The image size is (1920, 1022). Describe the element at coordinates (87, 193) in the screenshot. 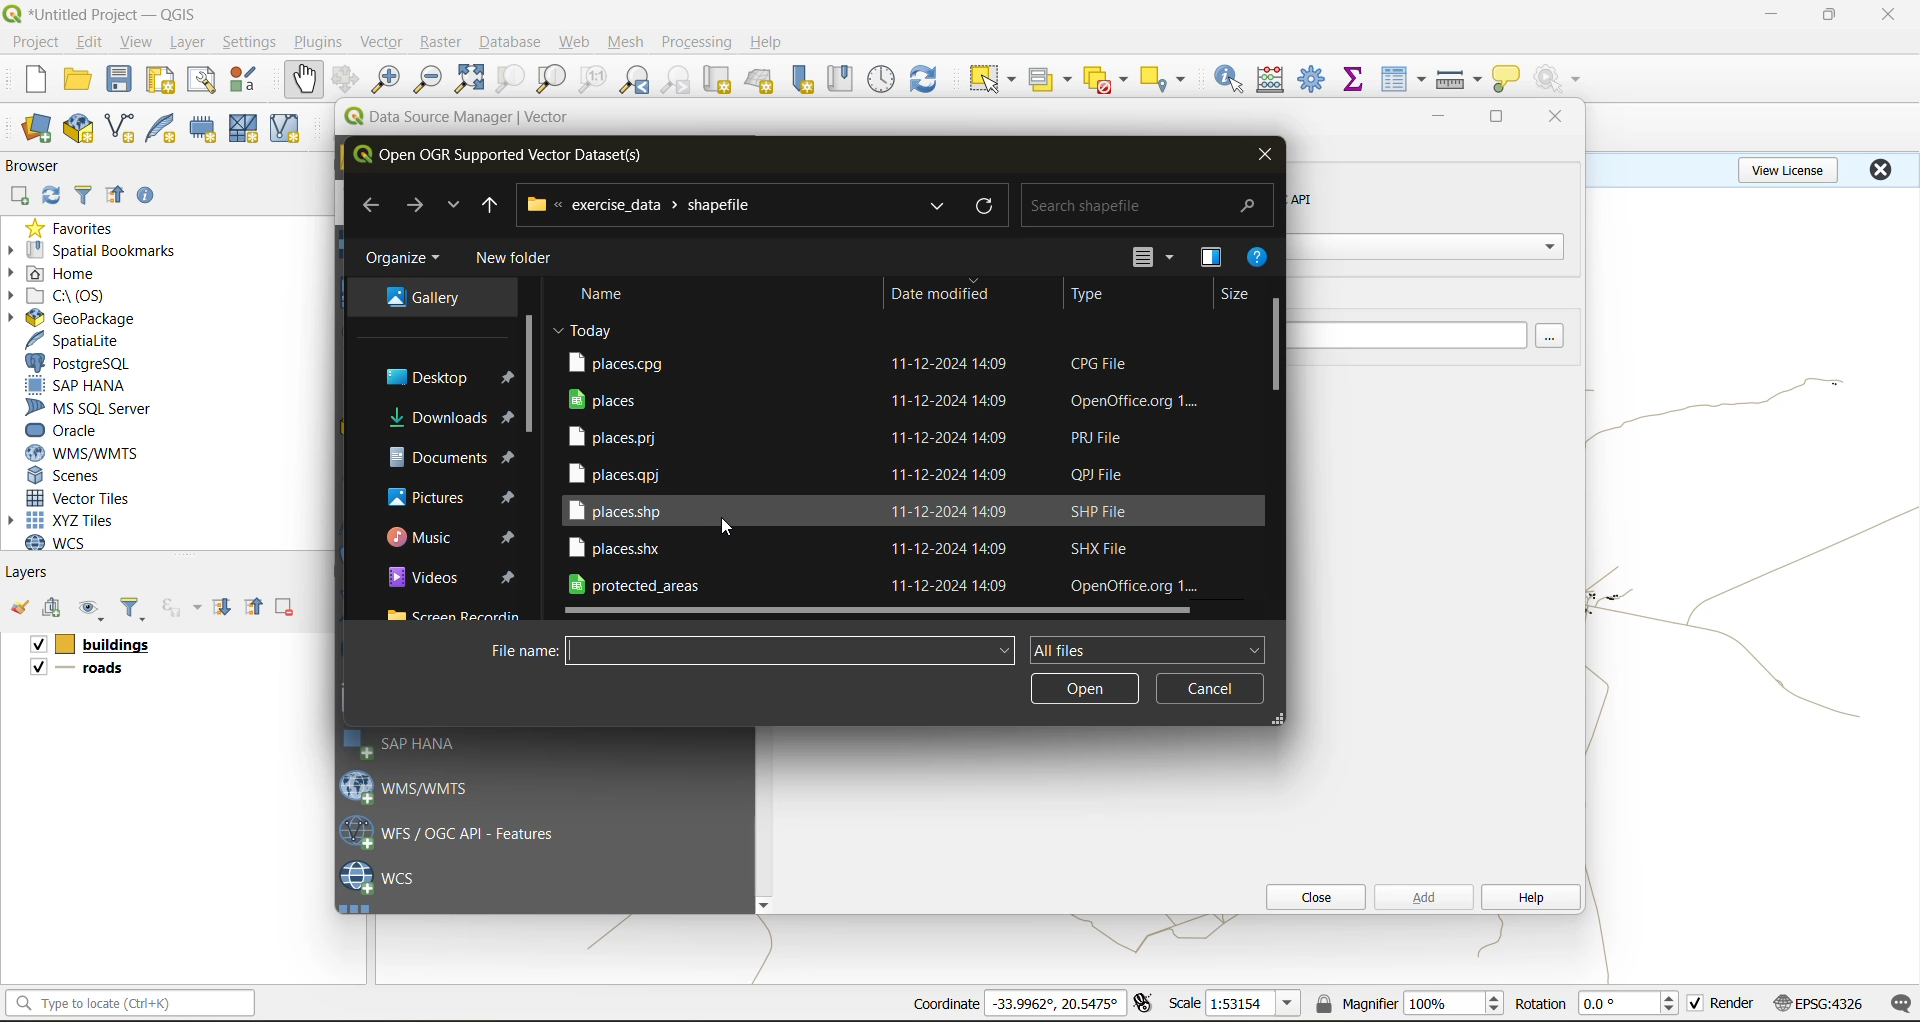

I see `filter` at that location.